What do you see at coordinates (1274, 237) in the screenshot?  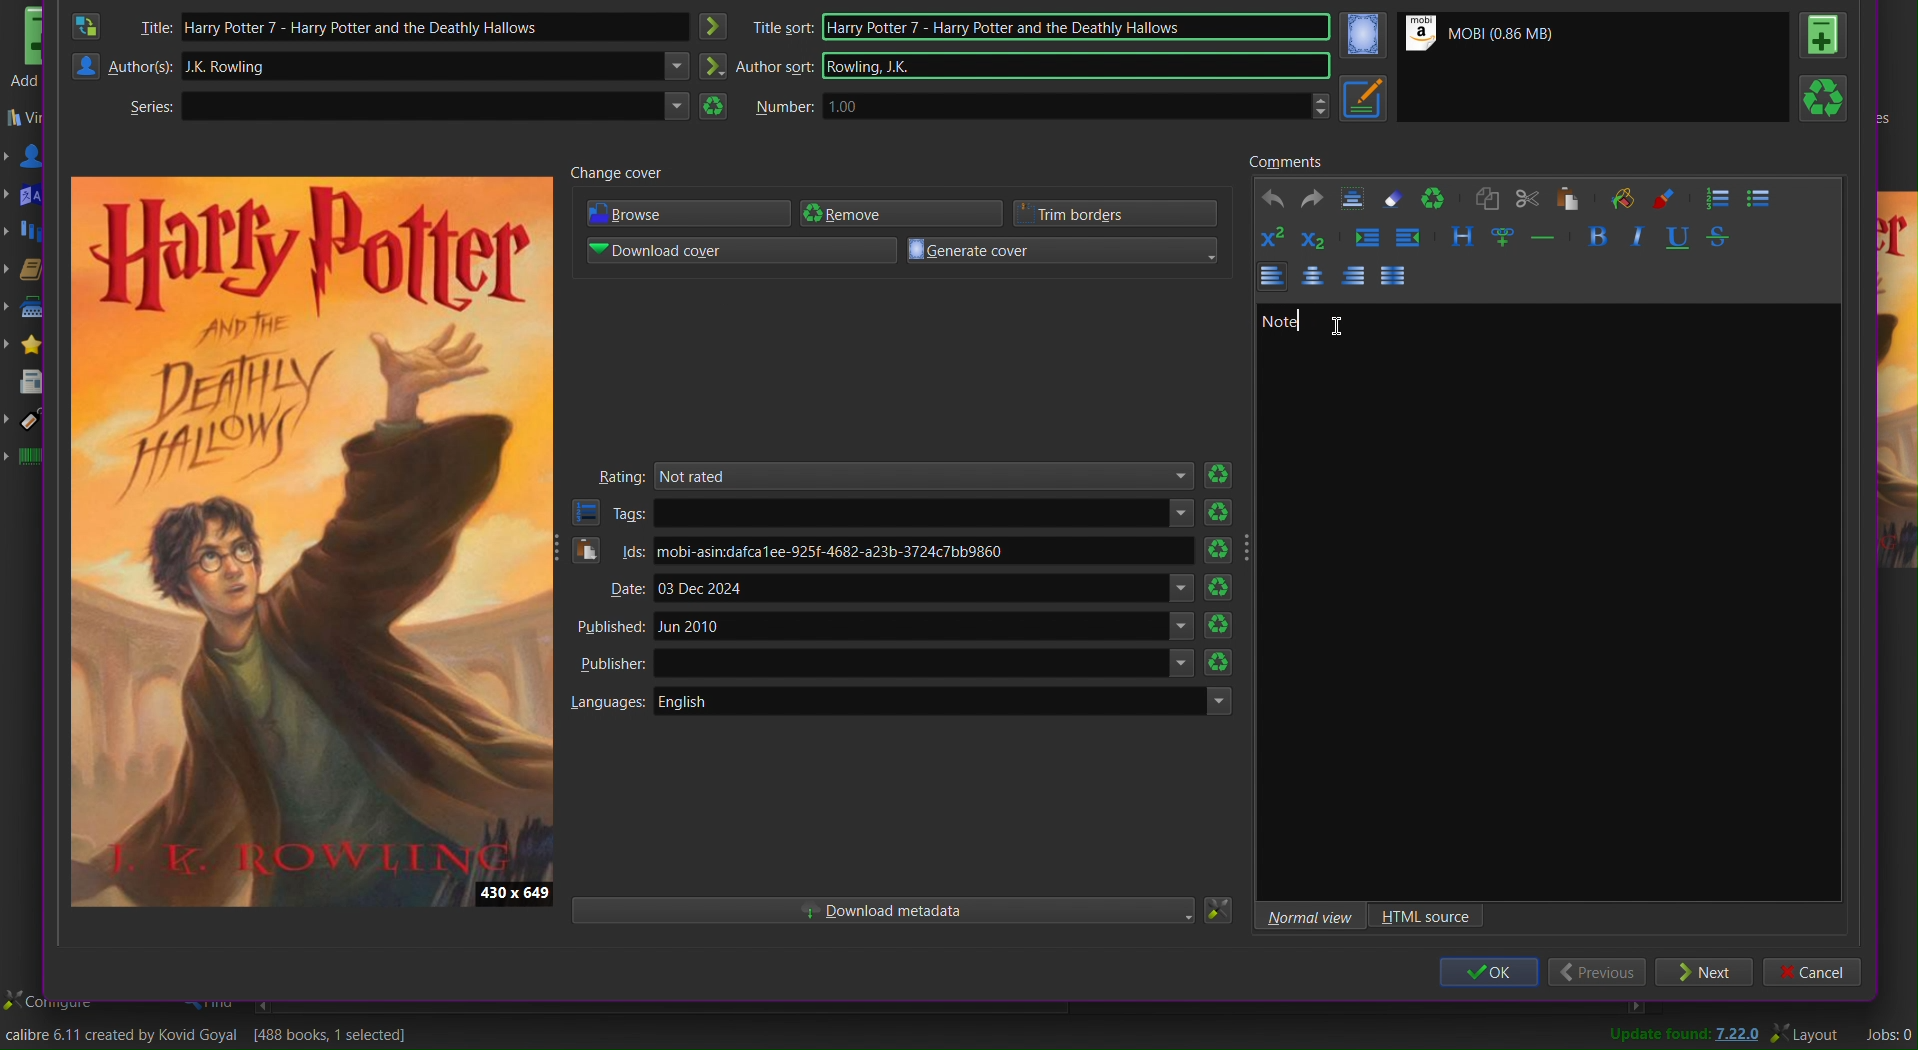 I see `Superscript` at bounding box center [1274, 237].